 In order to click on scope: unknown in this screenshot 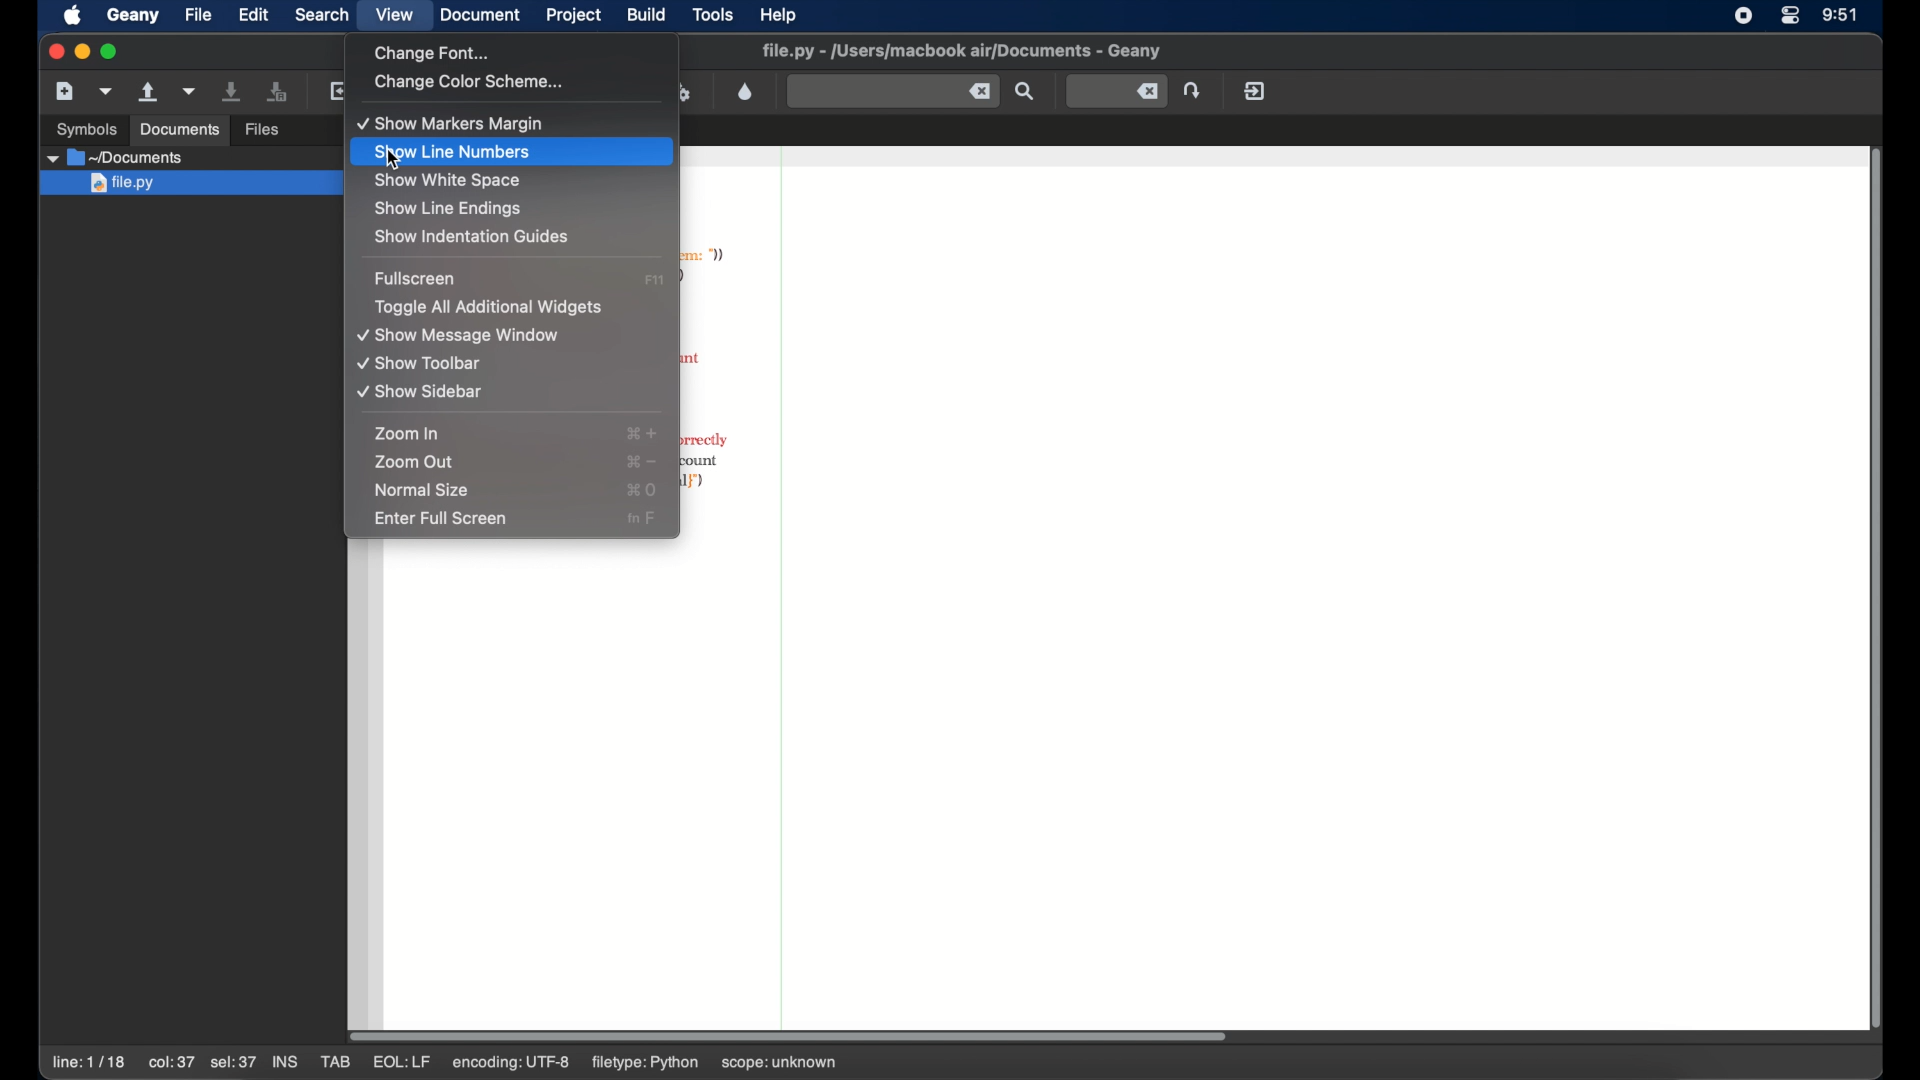, I will do `click(779, 1064)`.